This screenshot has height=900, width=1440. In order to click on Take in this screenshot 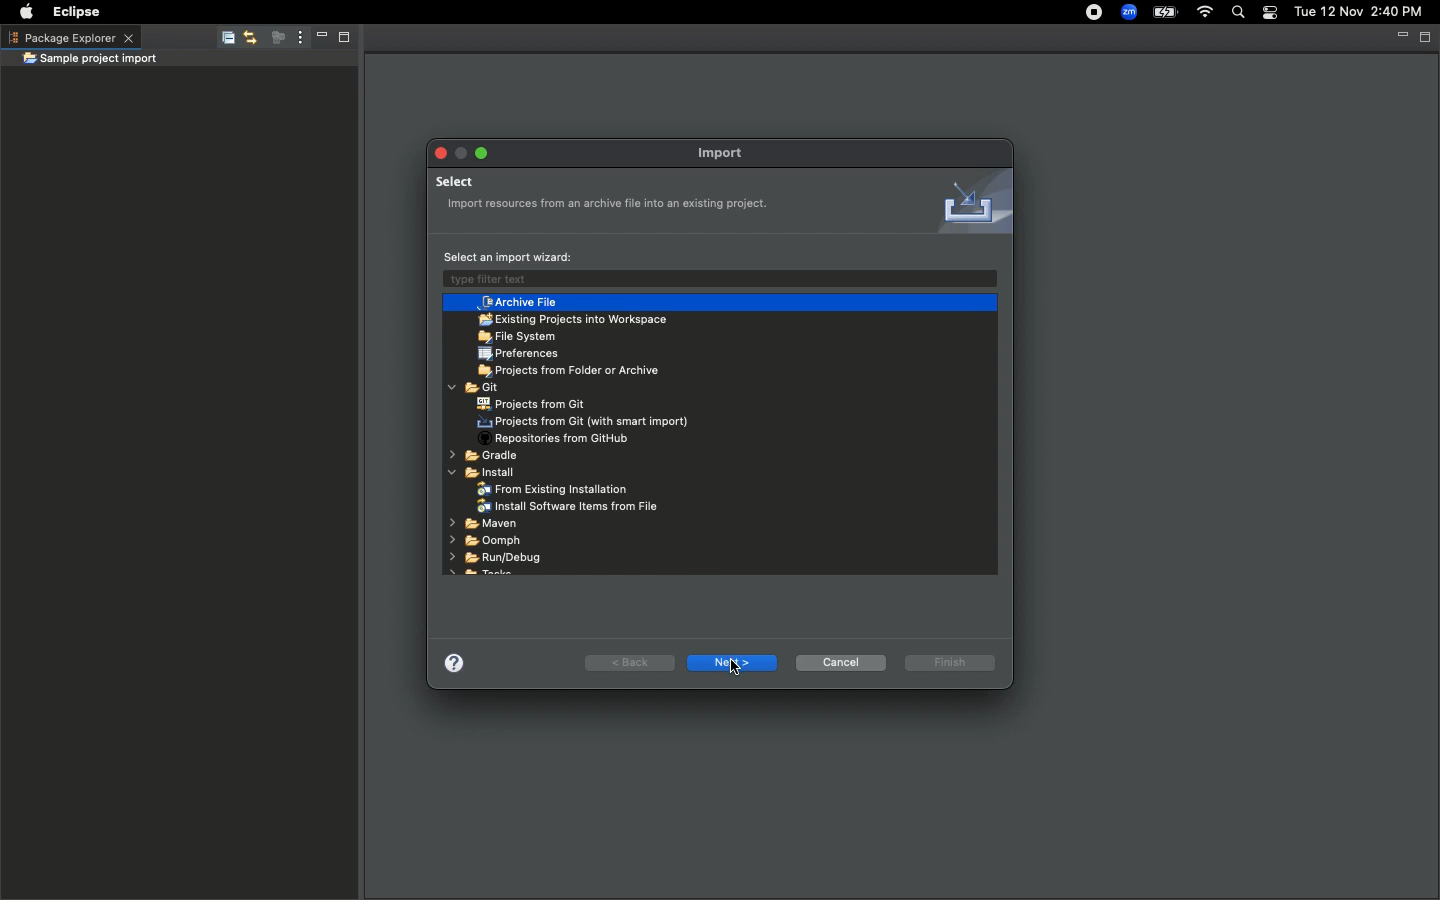, I will do `click(483, 576)`.